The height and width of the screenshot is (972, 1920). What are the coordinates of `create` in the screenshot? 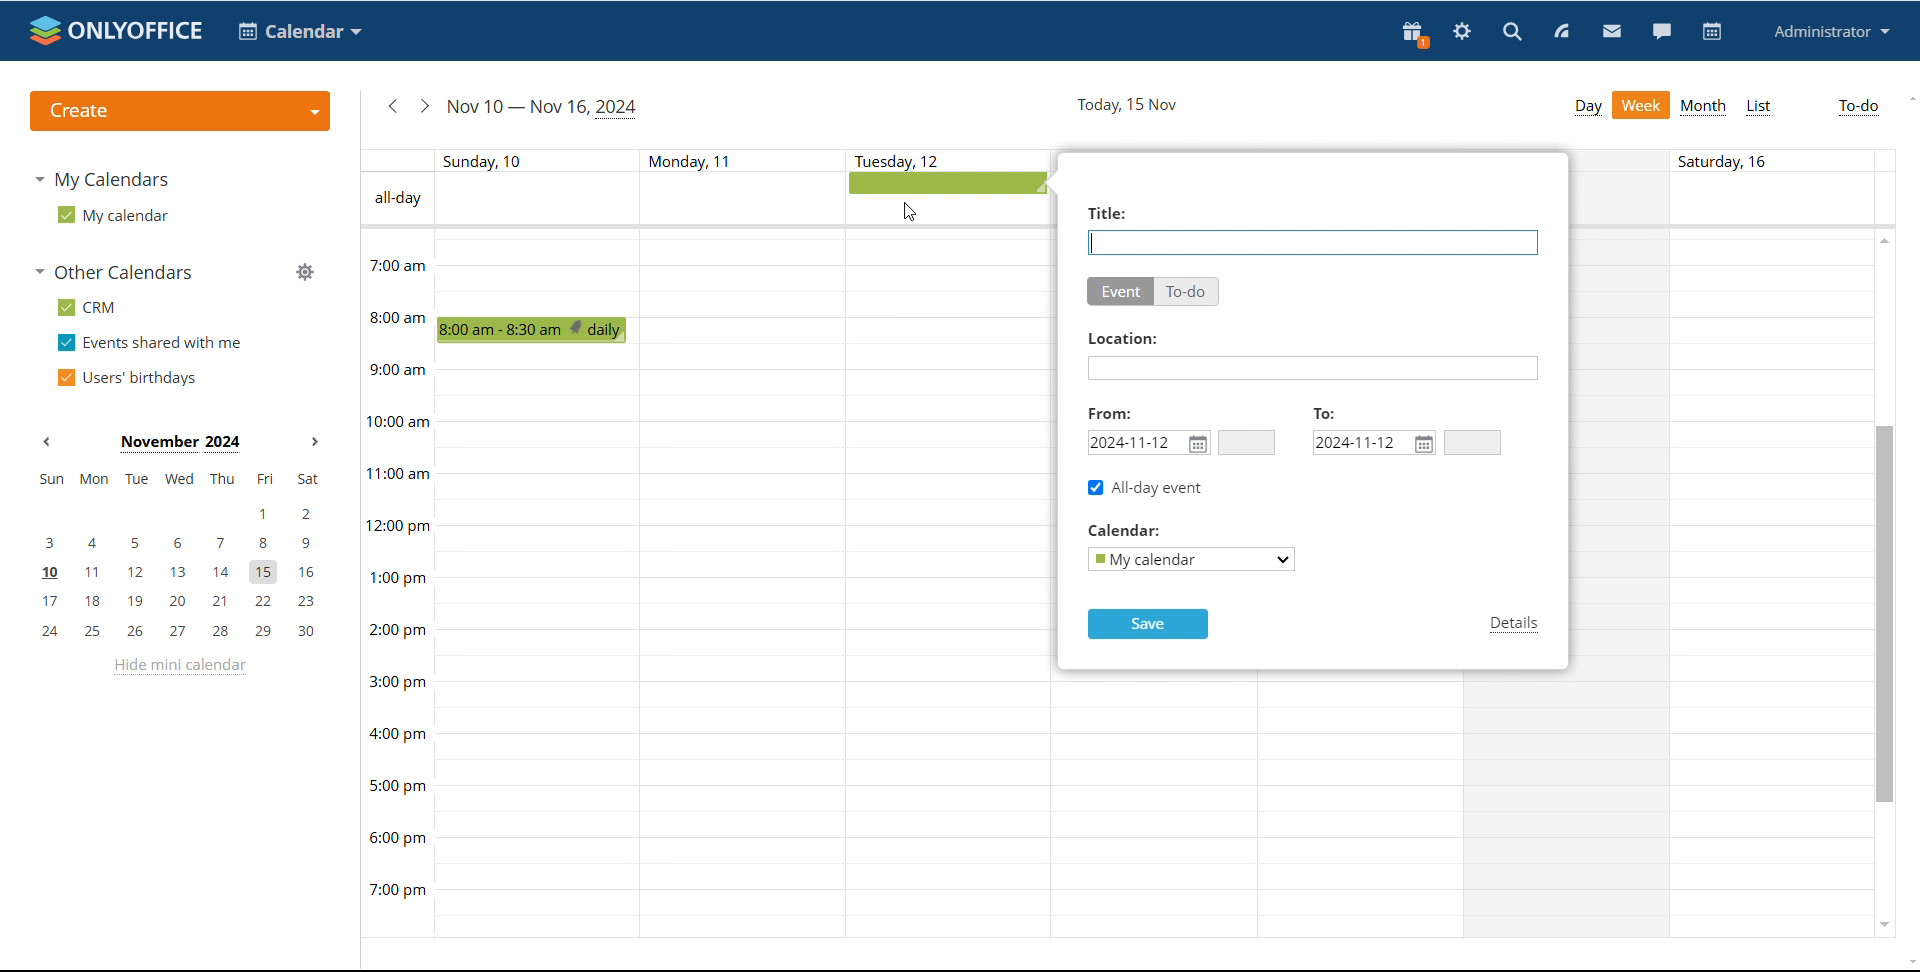 It's located at (176, 108).